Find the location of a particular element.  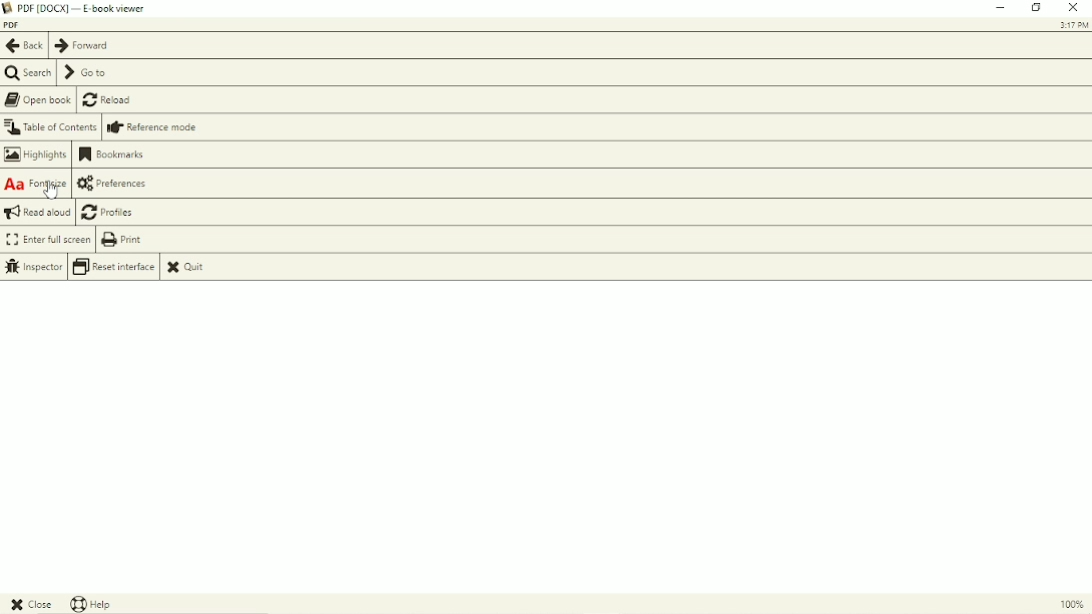

Search is located at coordinates (29, 73).